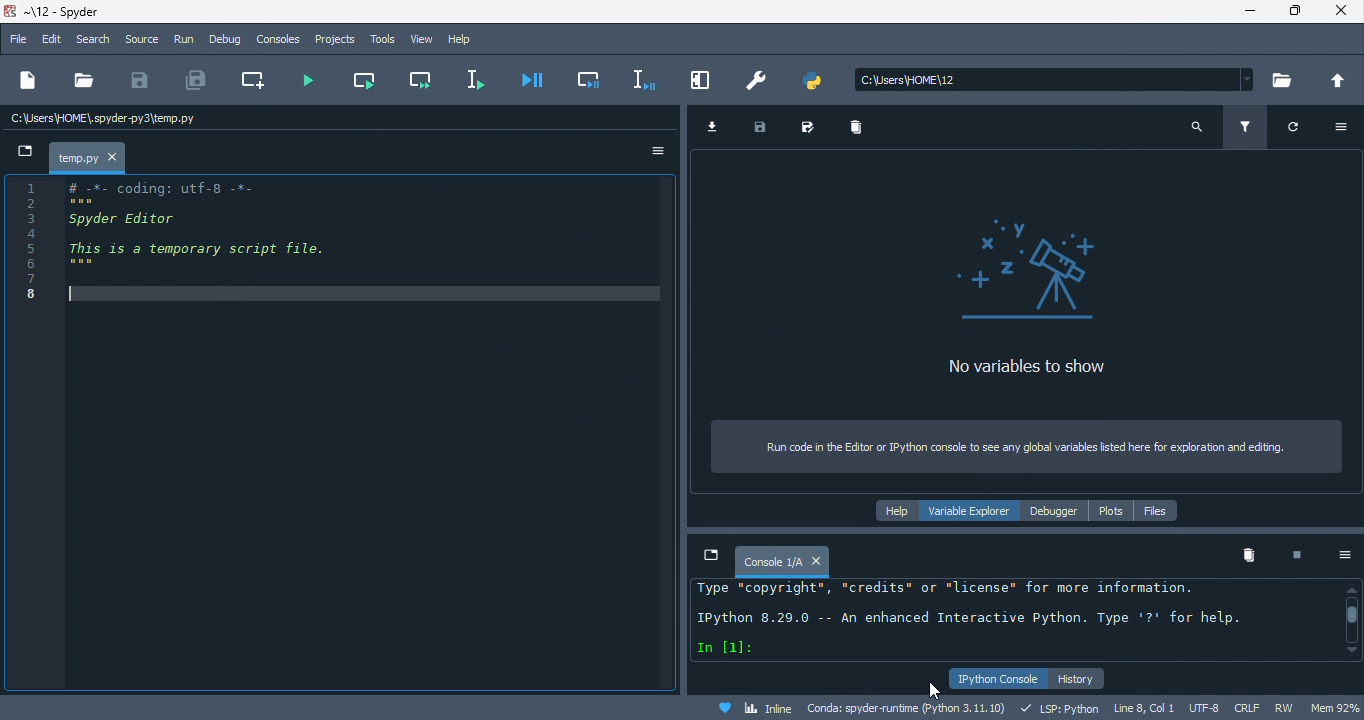 This screenshot has height=720, width=1364. Describe the element at coordinates (930, 688) in the screenshot. I see `cursor` at that location.